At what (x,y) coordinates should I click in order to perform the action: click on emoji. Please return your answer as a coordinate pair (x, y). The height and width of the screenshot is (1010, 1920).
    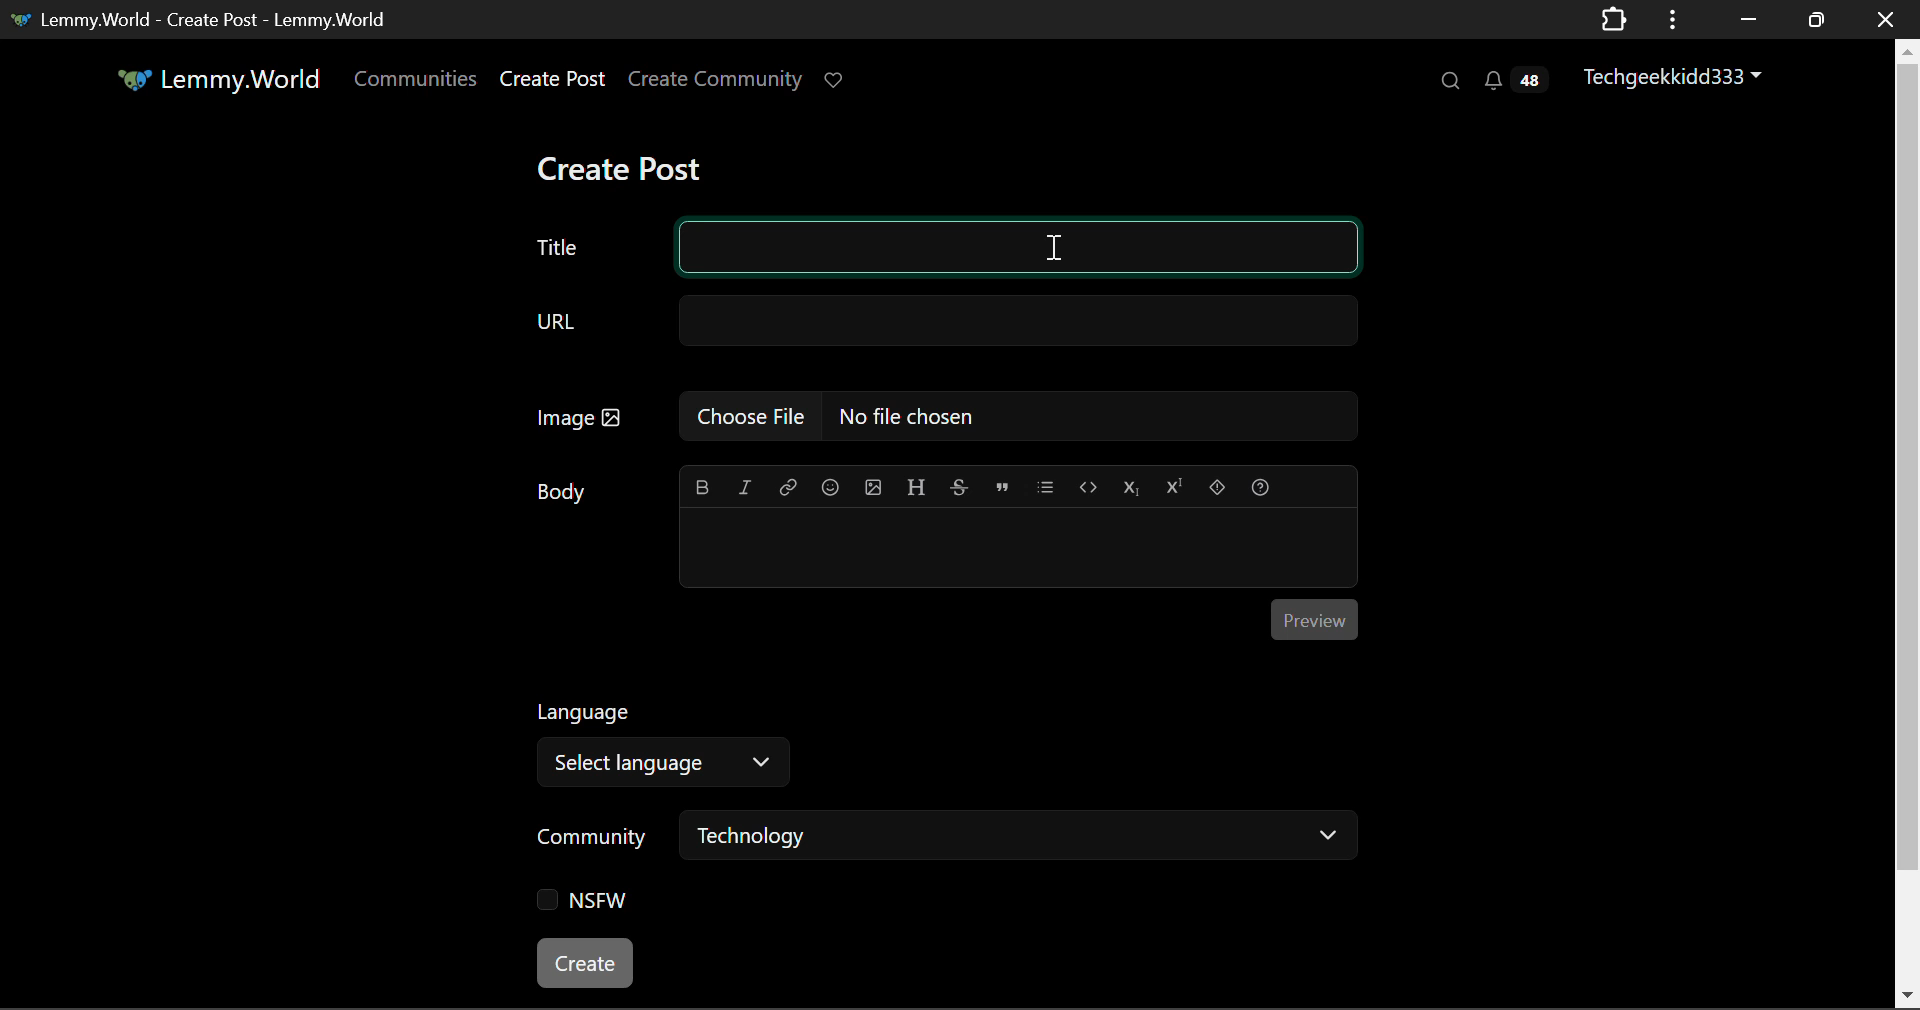
    Looking at the image, I should click on (827, 485).